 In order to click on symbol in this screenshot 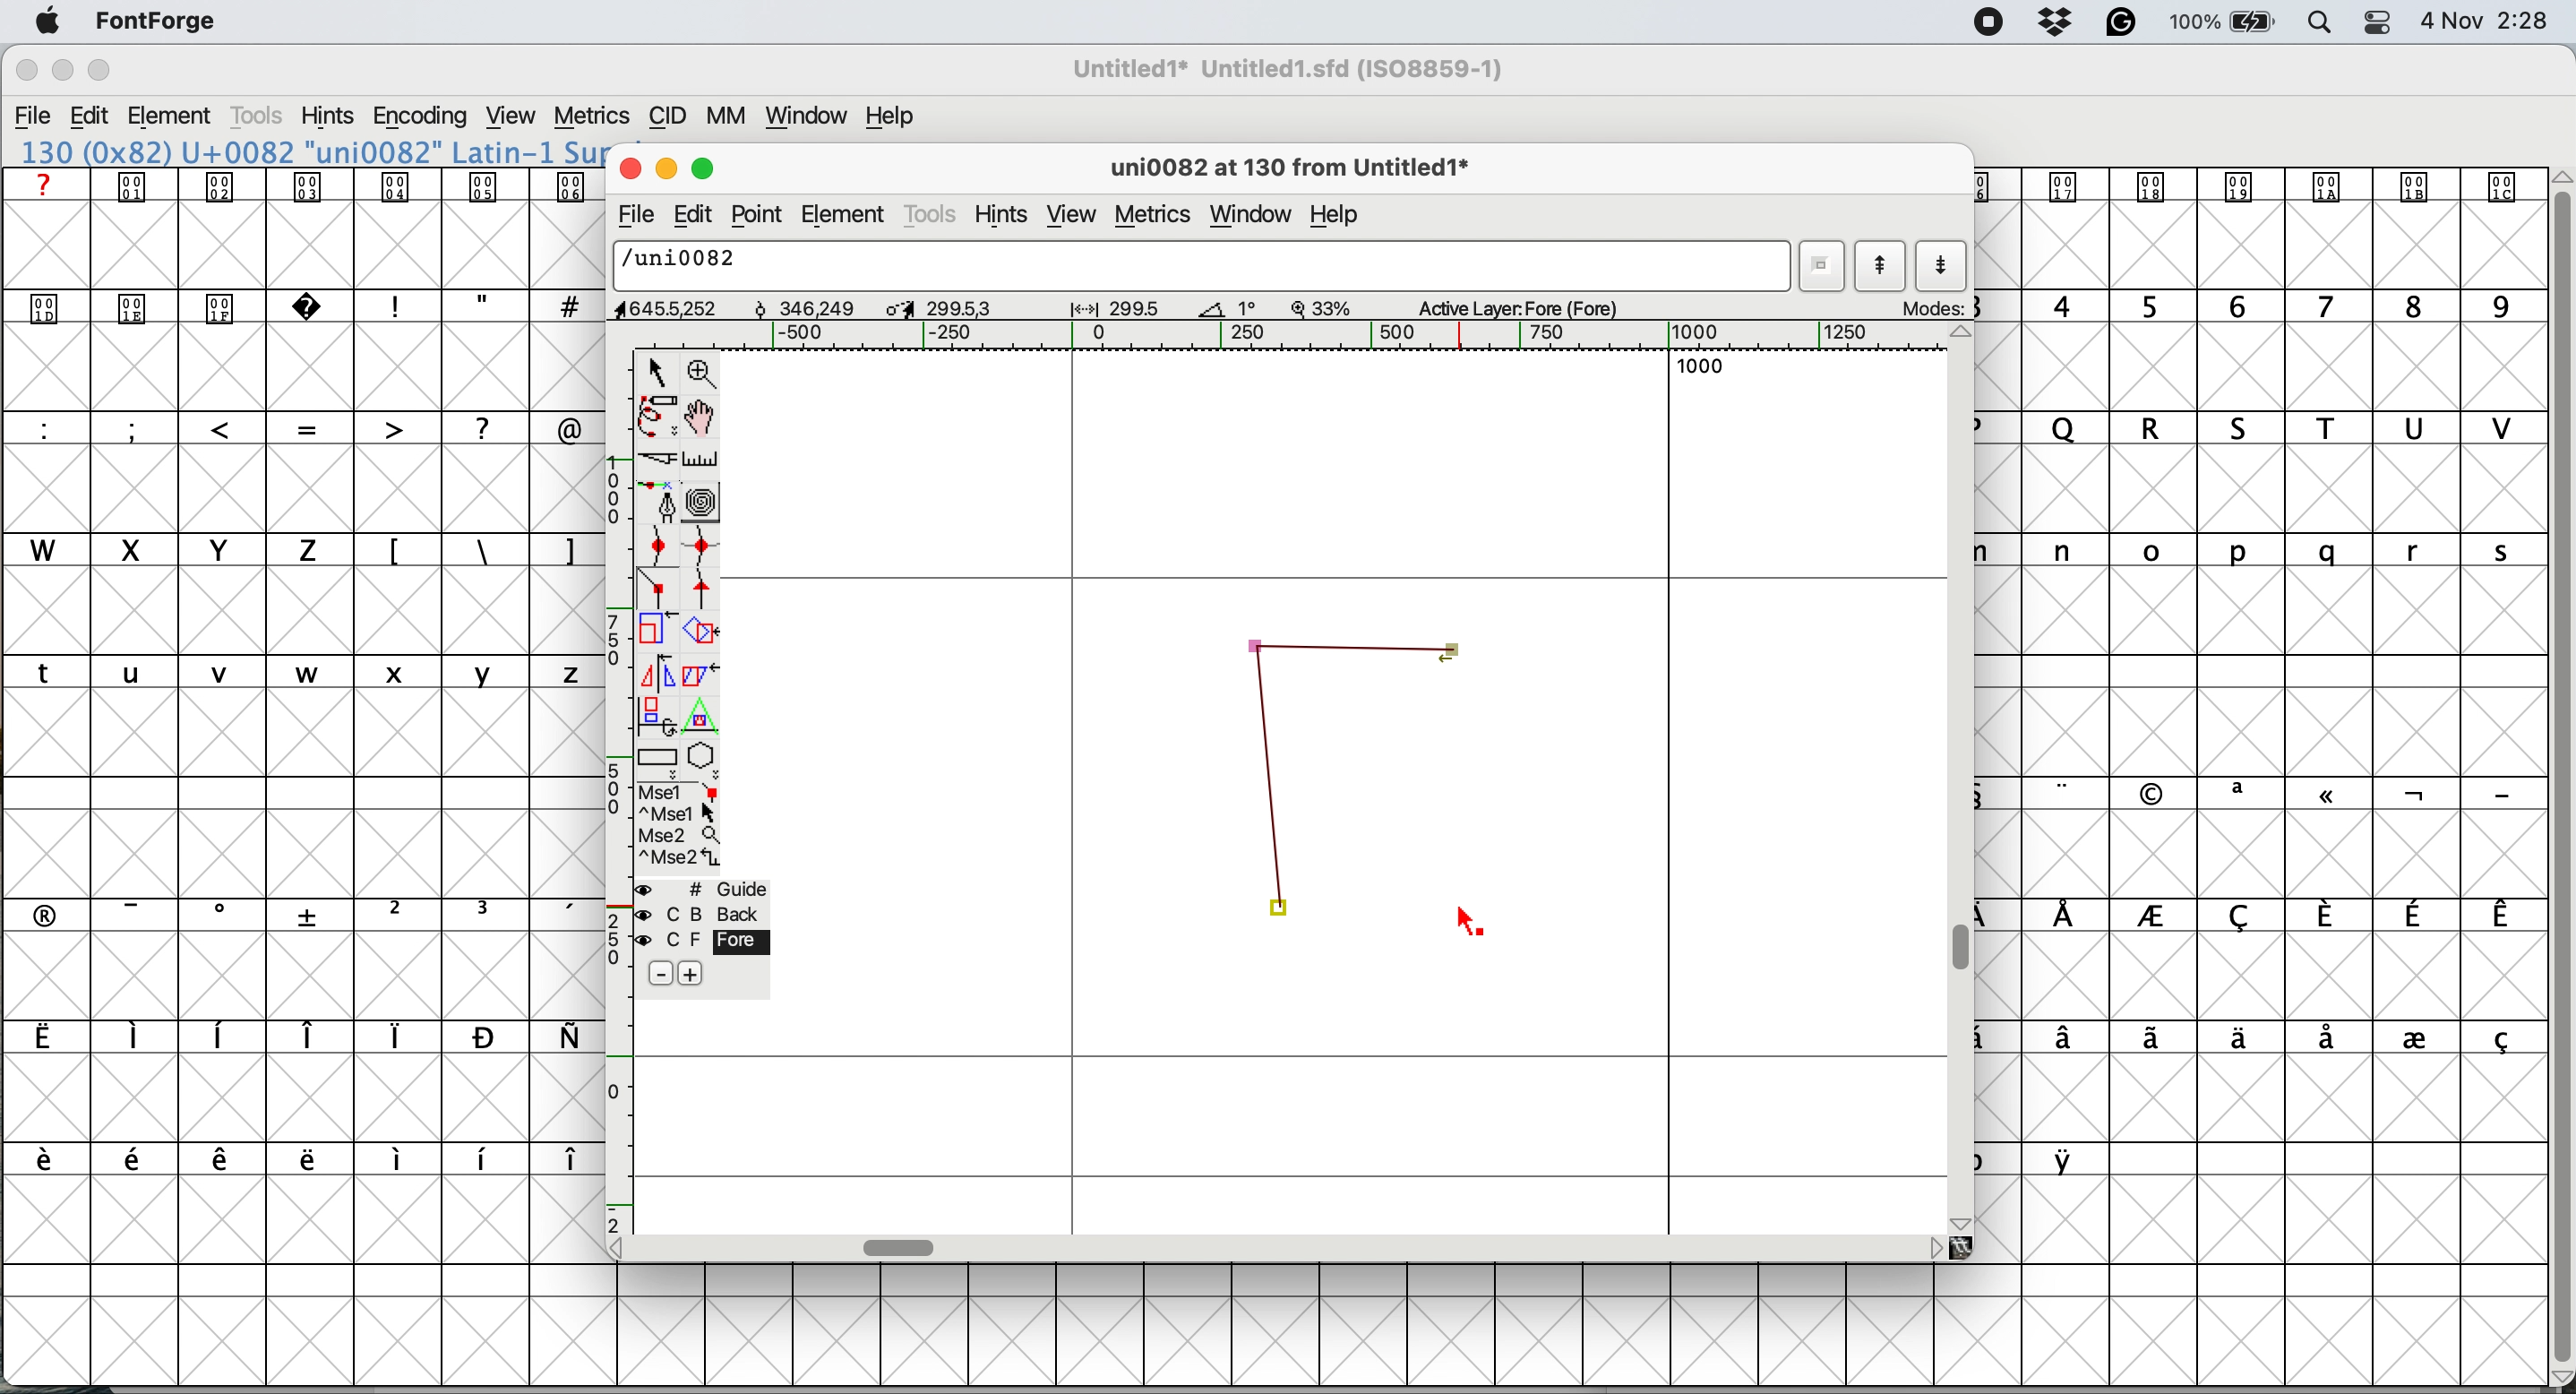, I will do `click(2253, 185)`.